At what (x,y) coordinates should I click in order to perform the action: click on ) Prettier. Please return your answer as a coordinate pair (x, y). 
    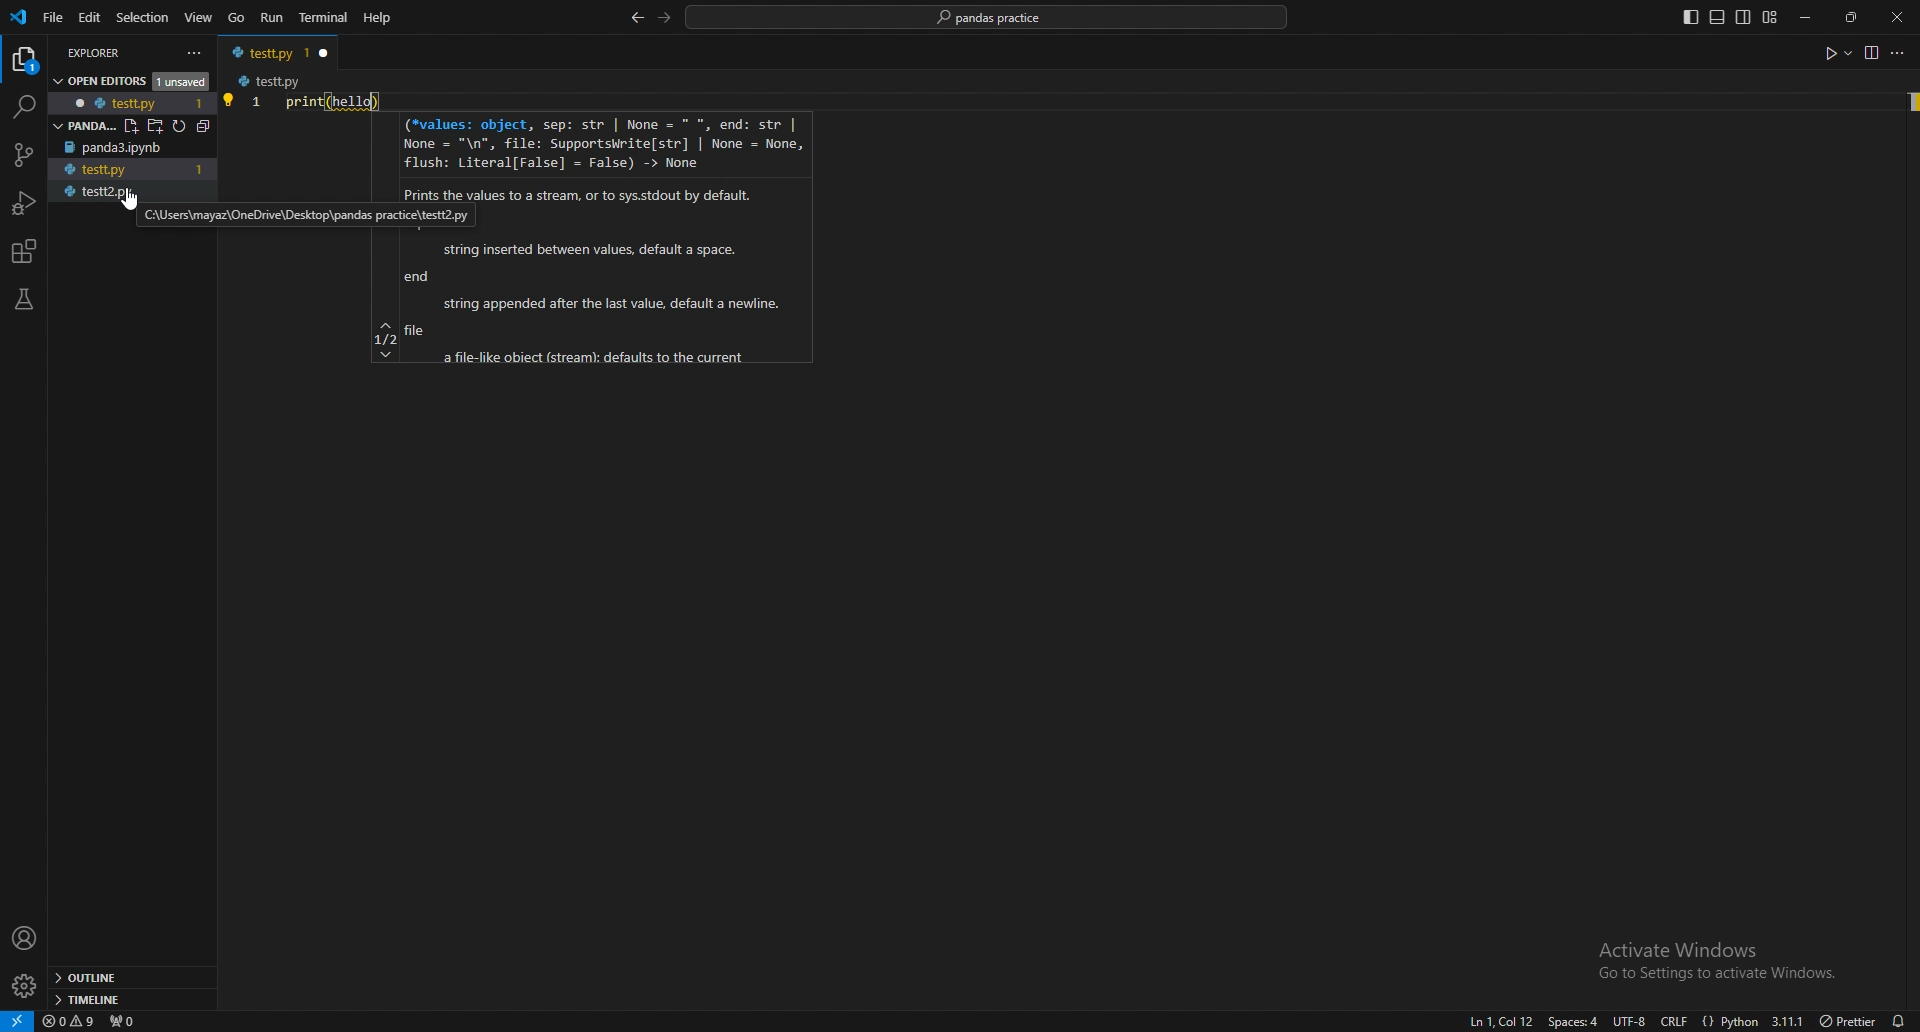
    Looking at the image, I should click on (1847, 1019).